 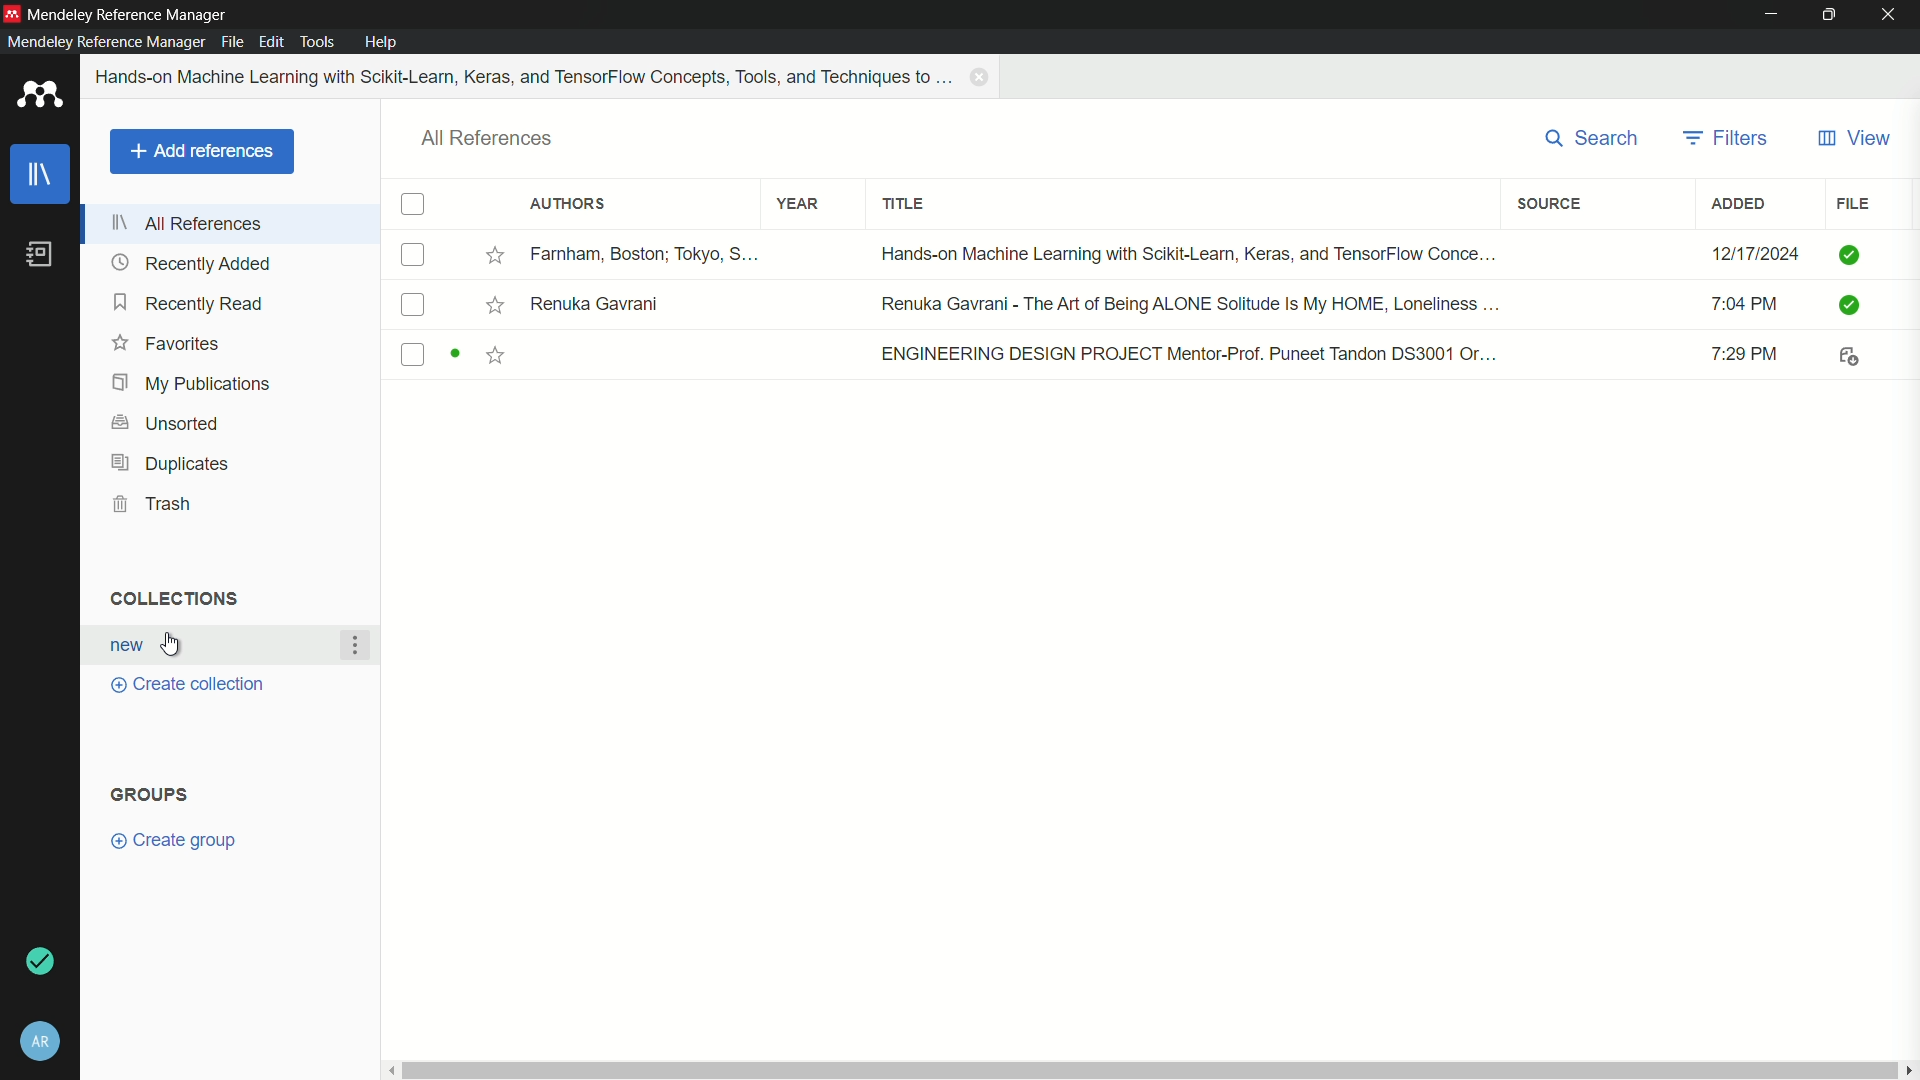 What do you see at coordinates (40, 98) in the screenshot?
I see `app icon` at bounding box center [40, 98].